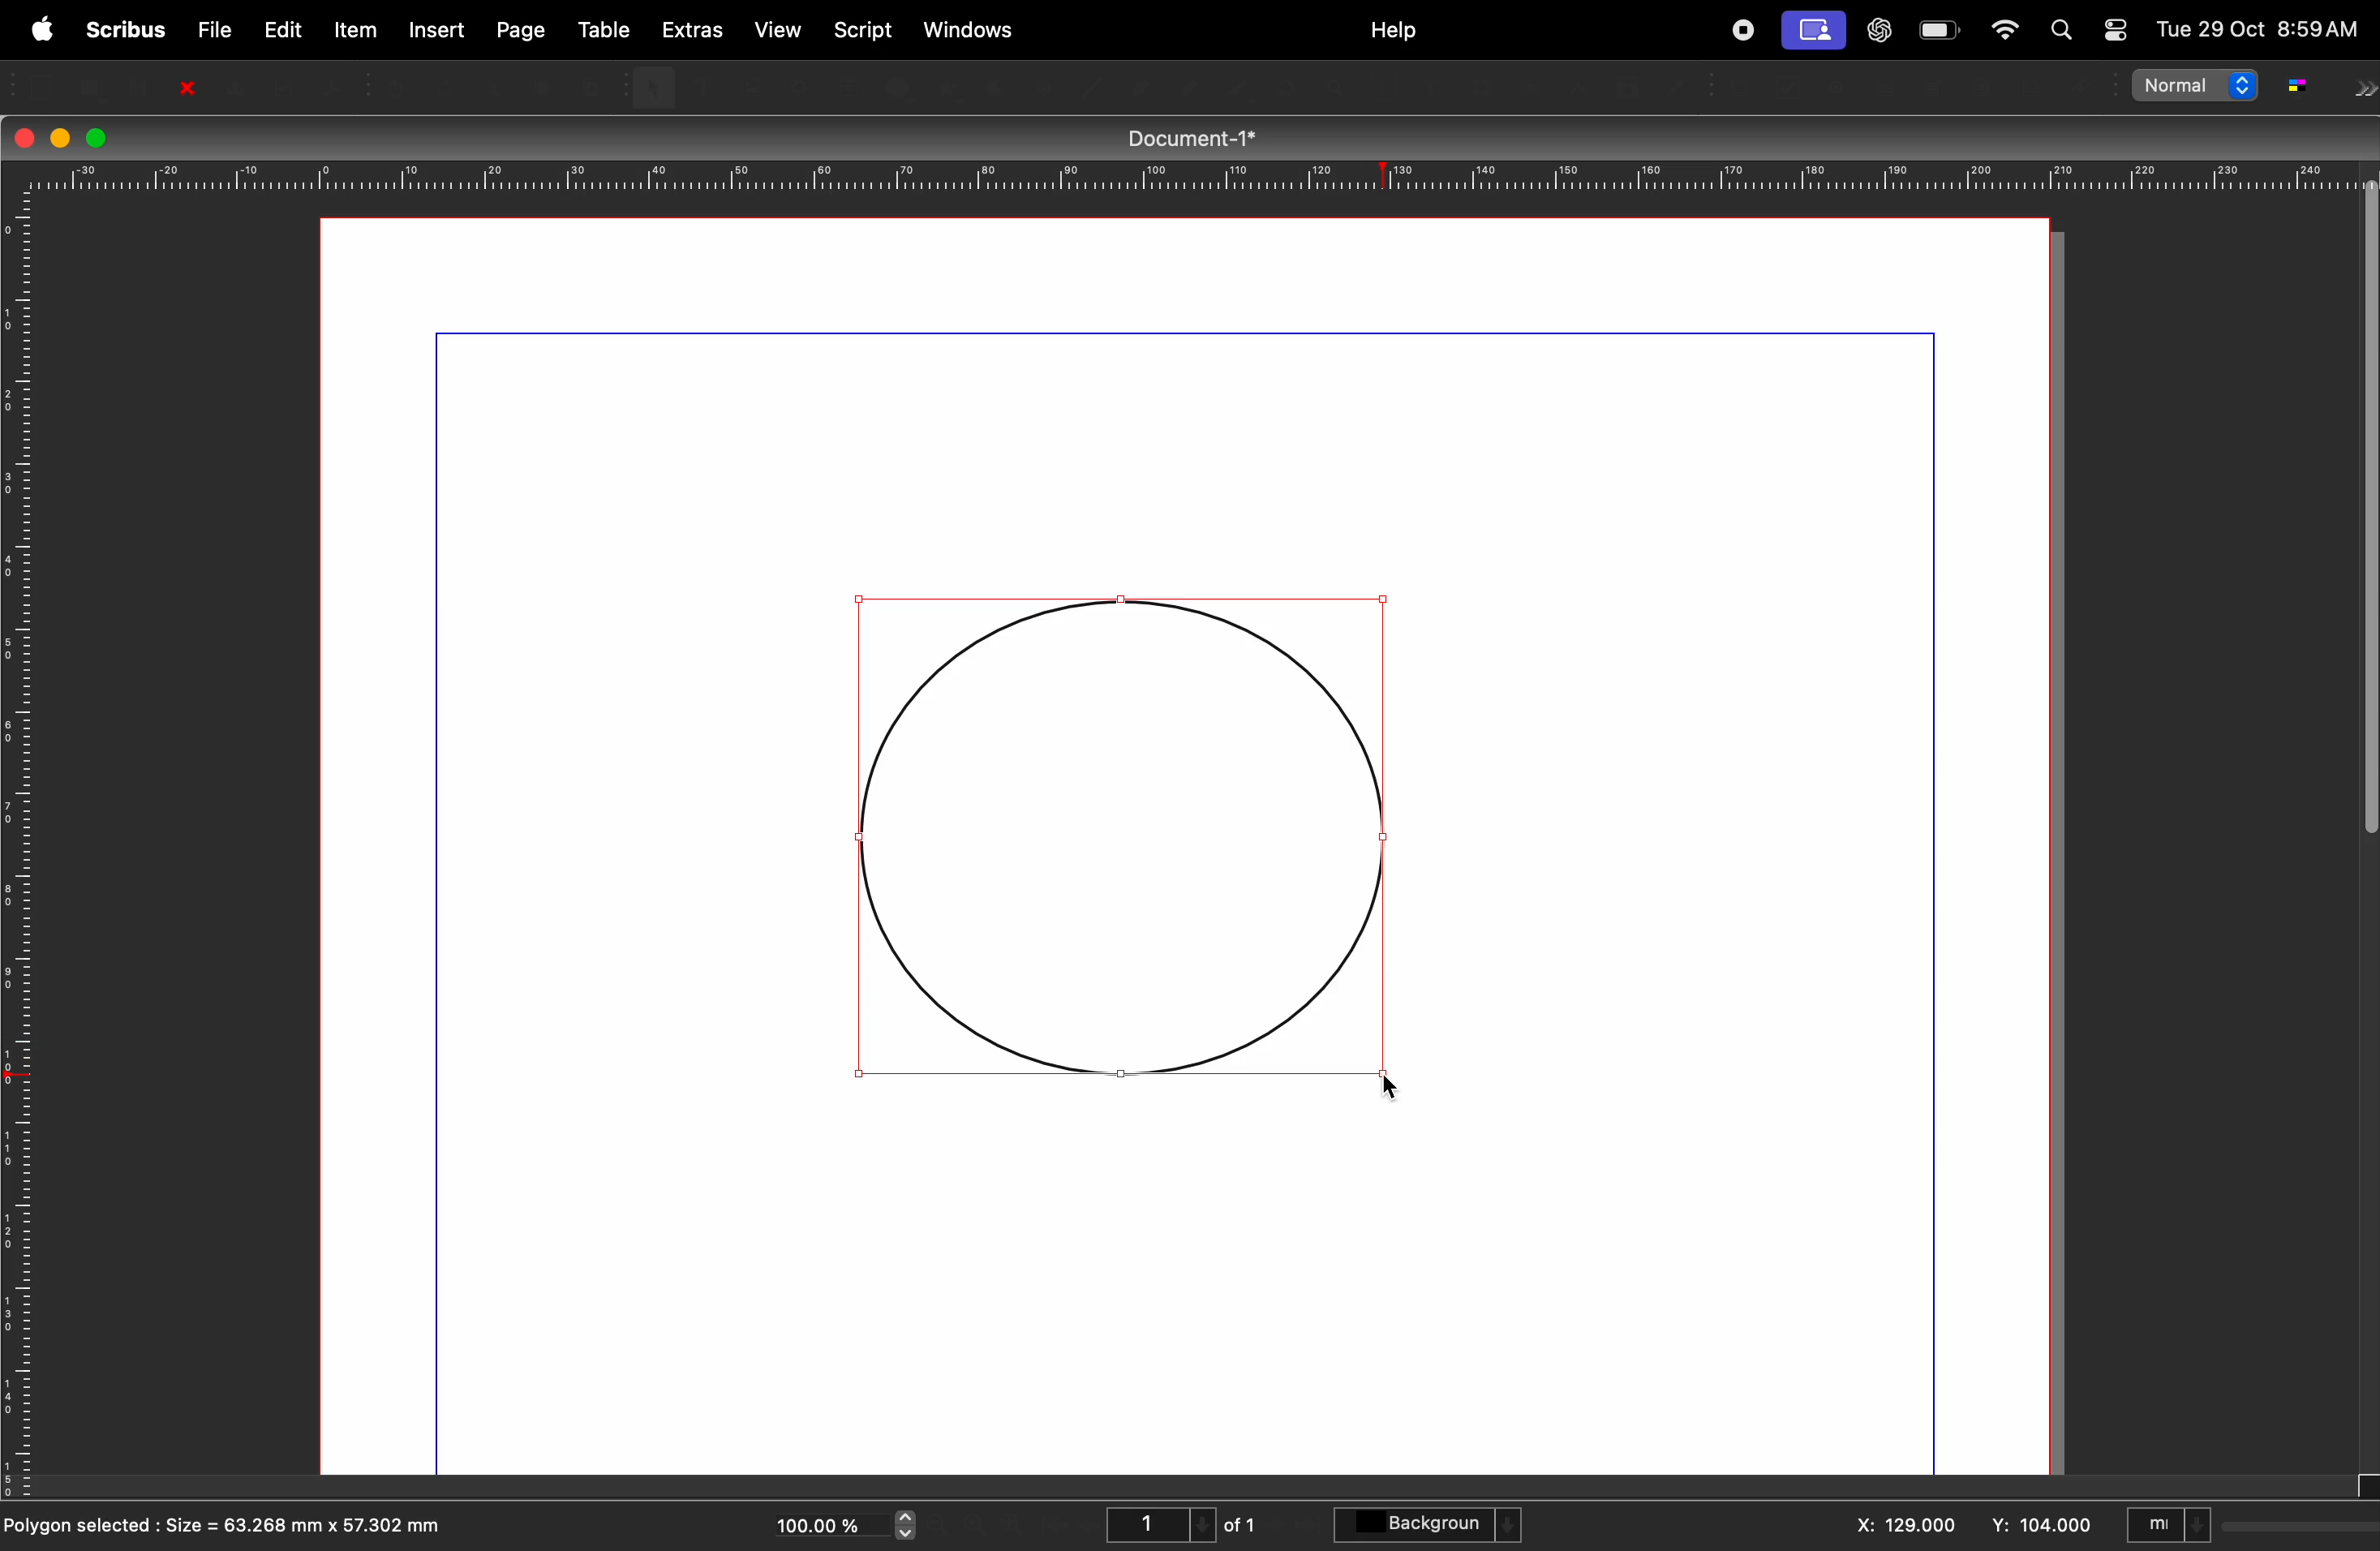 This screenshot has height=1551, width=2380. What do you see at coordinates (907, 1526) in the screenshot?
I see `zoom in and out` at bounding box center [907, 1526].